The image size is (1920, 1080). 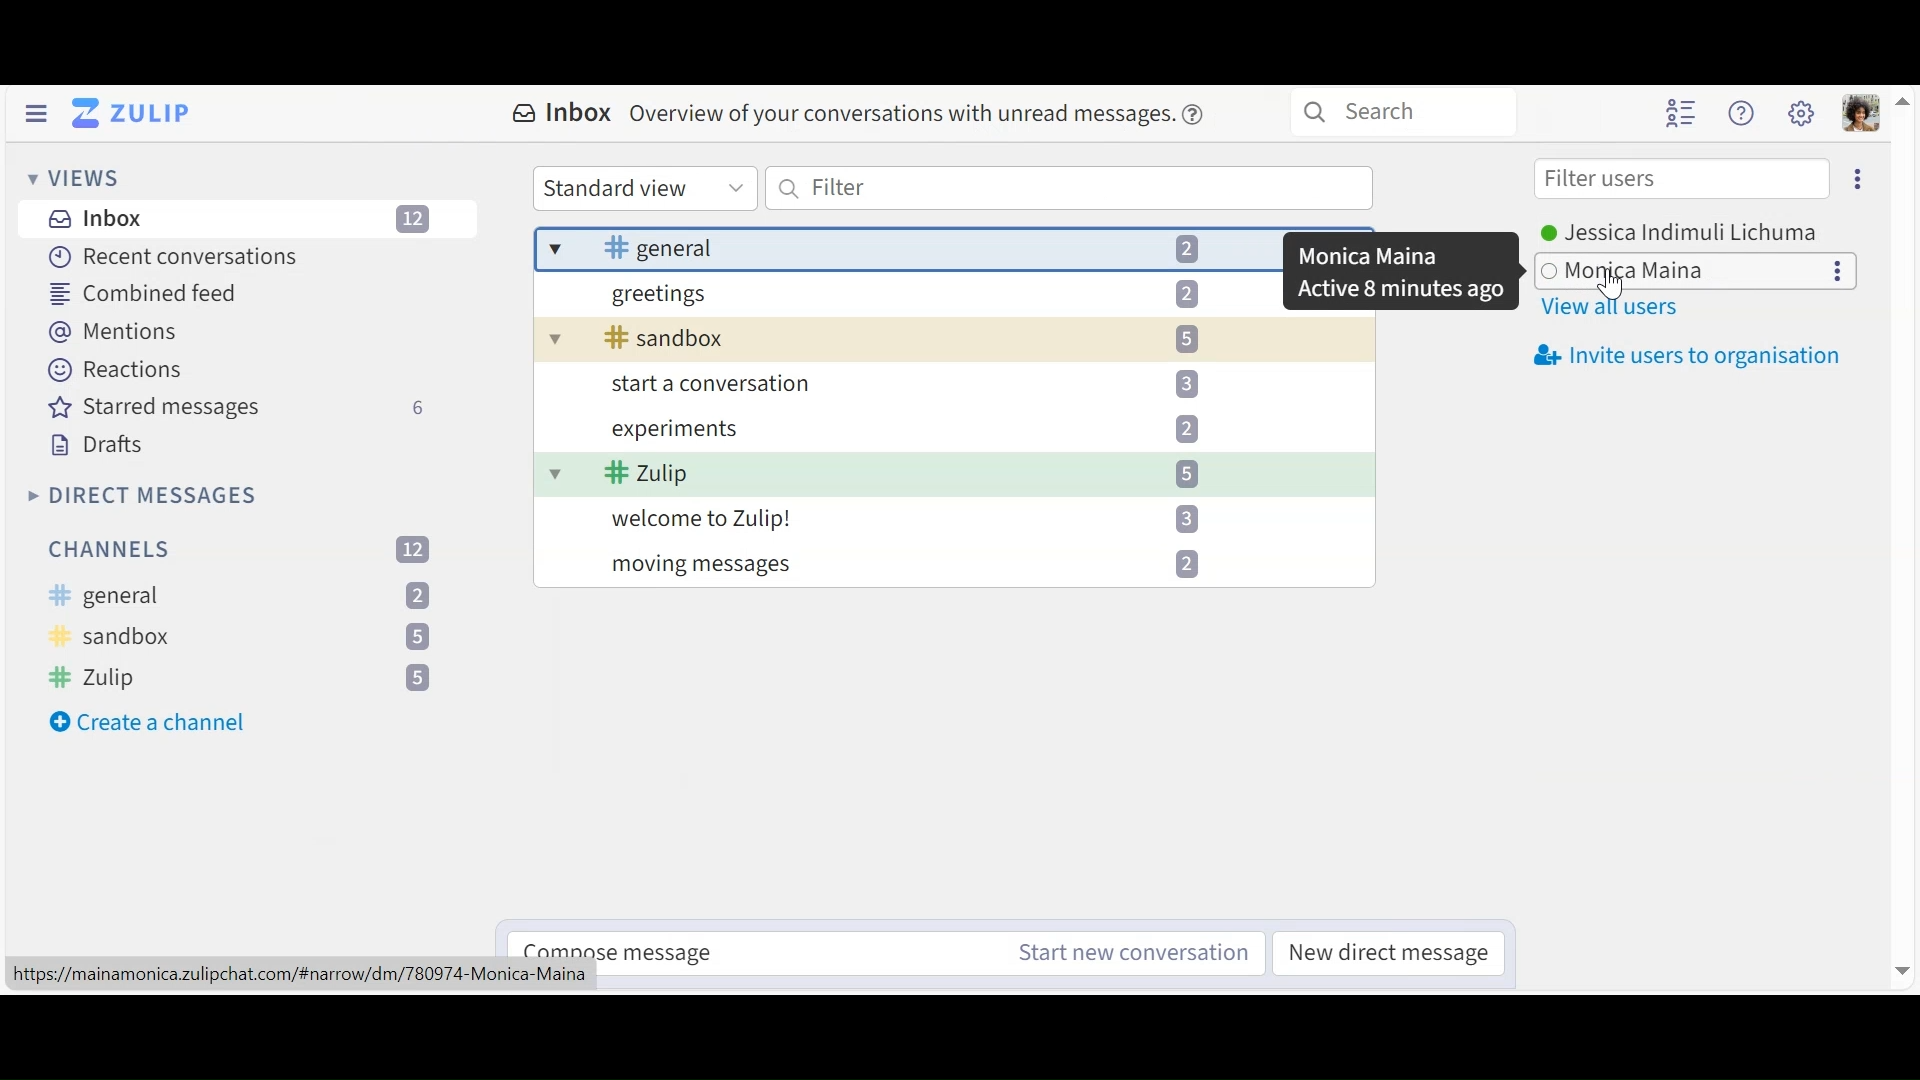 What do you see at coordinates (1801, 113) in the screenshot?
I see `Main user` at bounding box center [1801, 113].